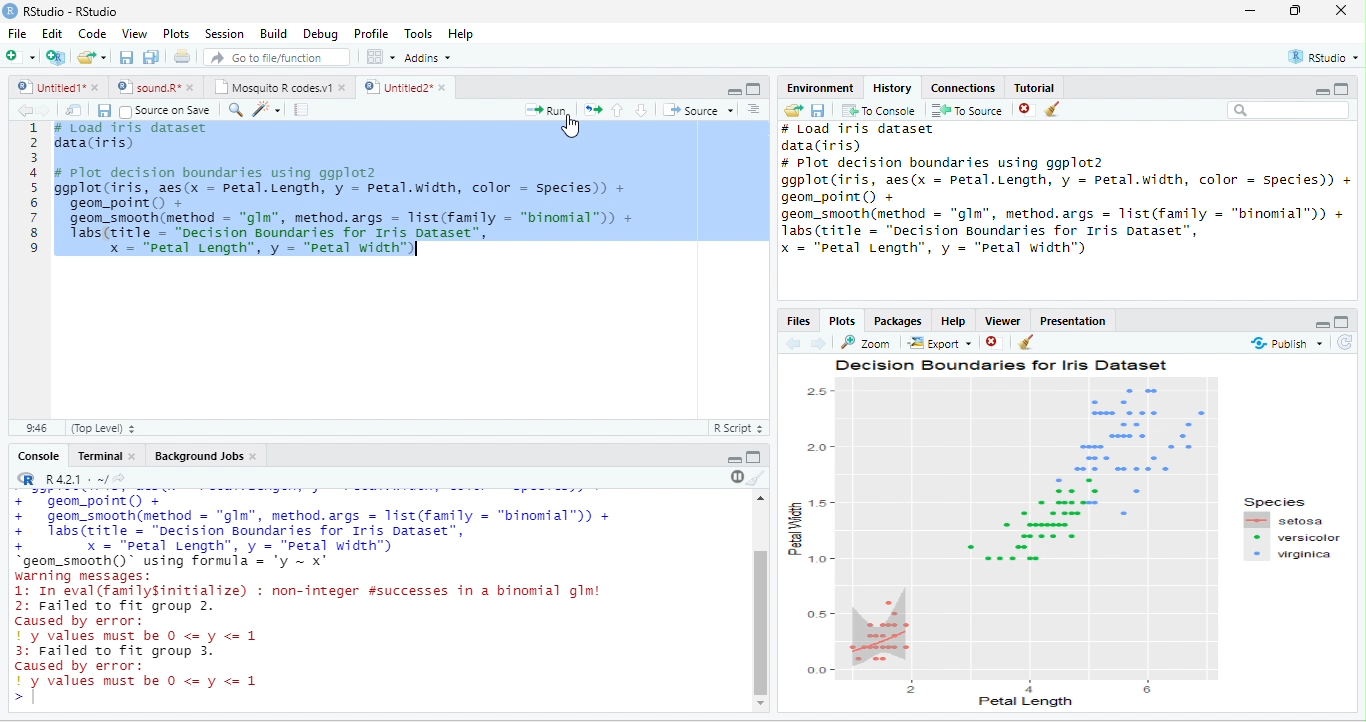 The height and width of the screenshot is (722, 1366). What do you see at coordinates (794, 110) in the screenshot?
I see `open folder` at bounding box center [794, 110].